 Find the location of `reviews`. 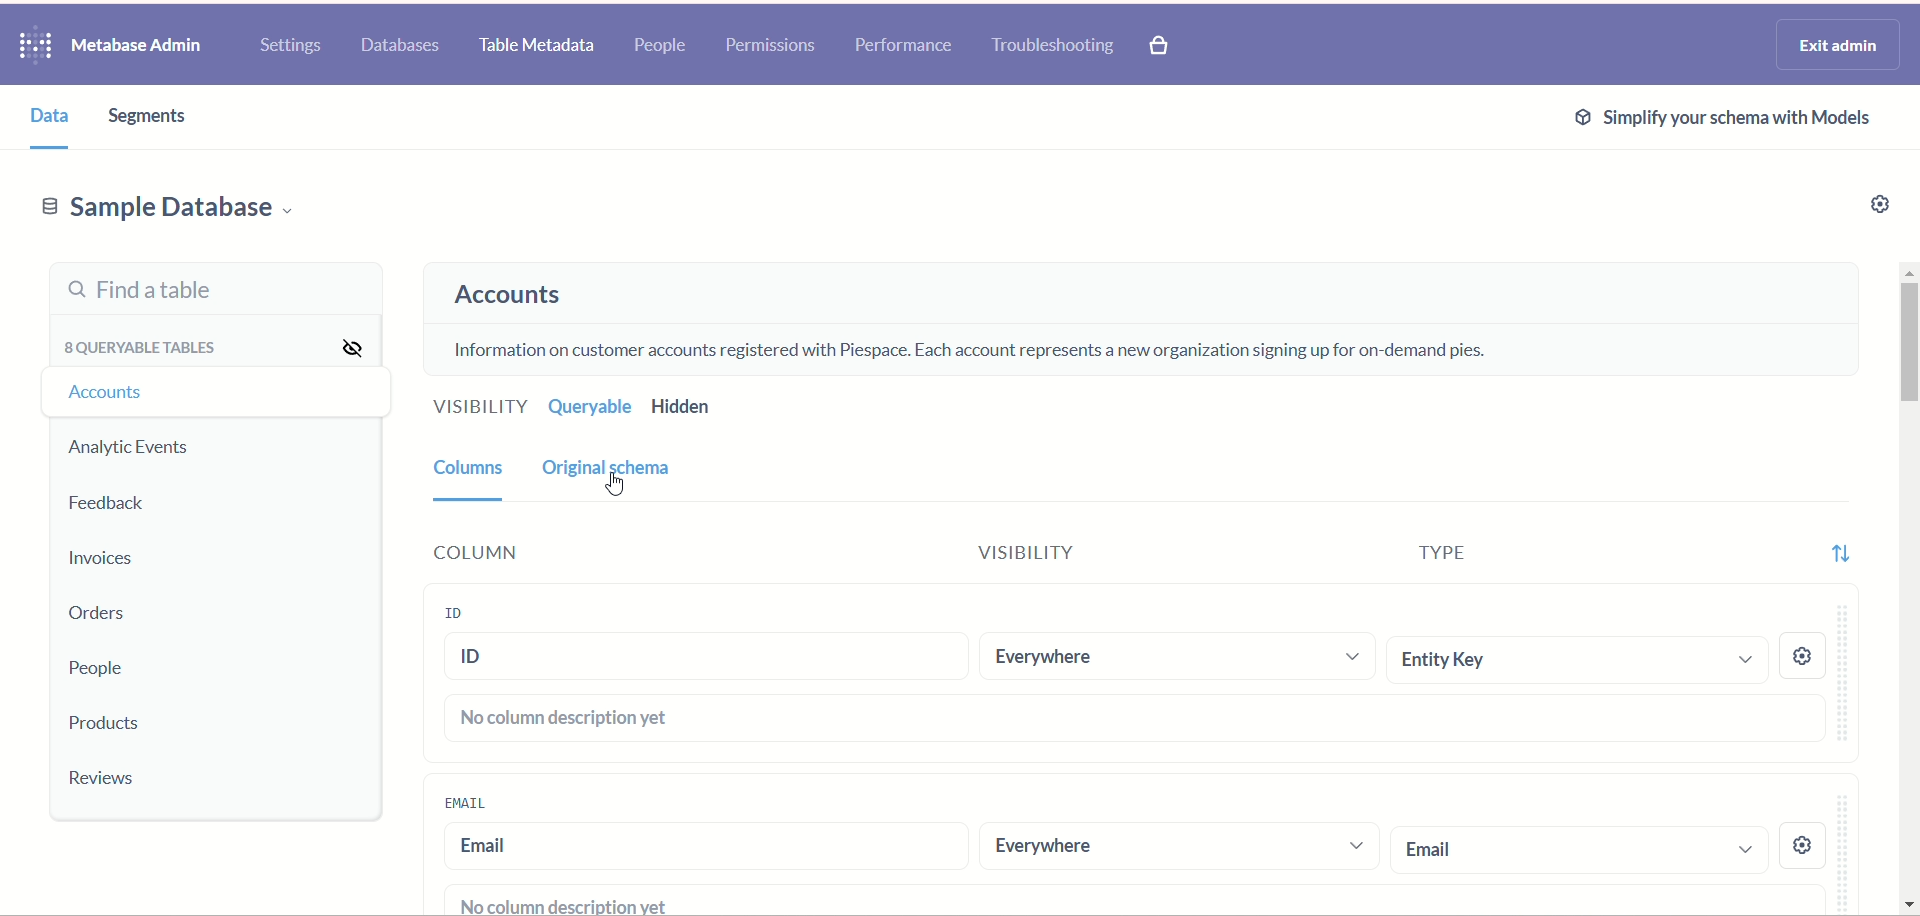

reviews is located at coordinates (100, 779).